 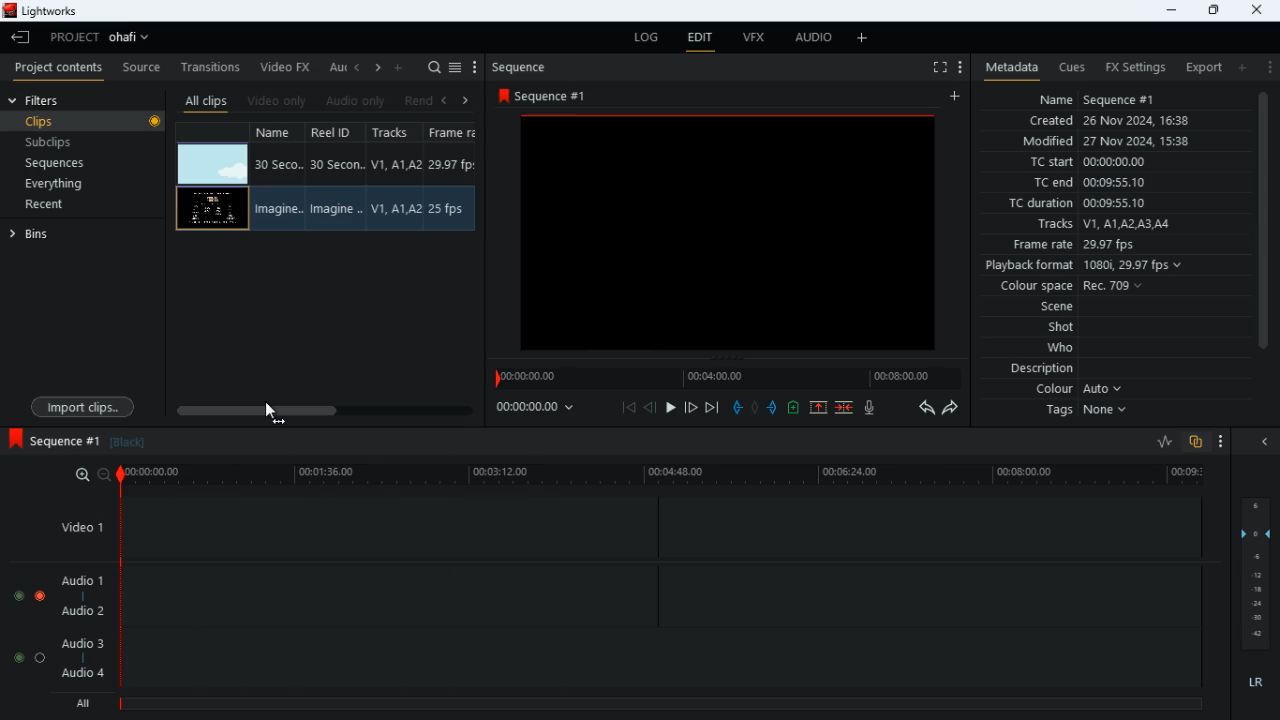 What do you see at coordinates (846, 408) in the screenshot?
I see `merge` at bounding box center [846, 408].